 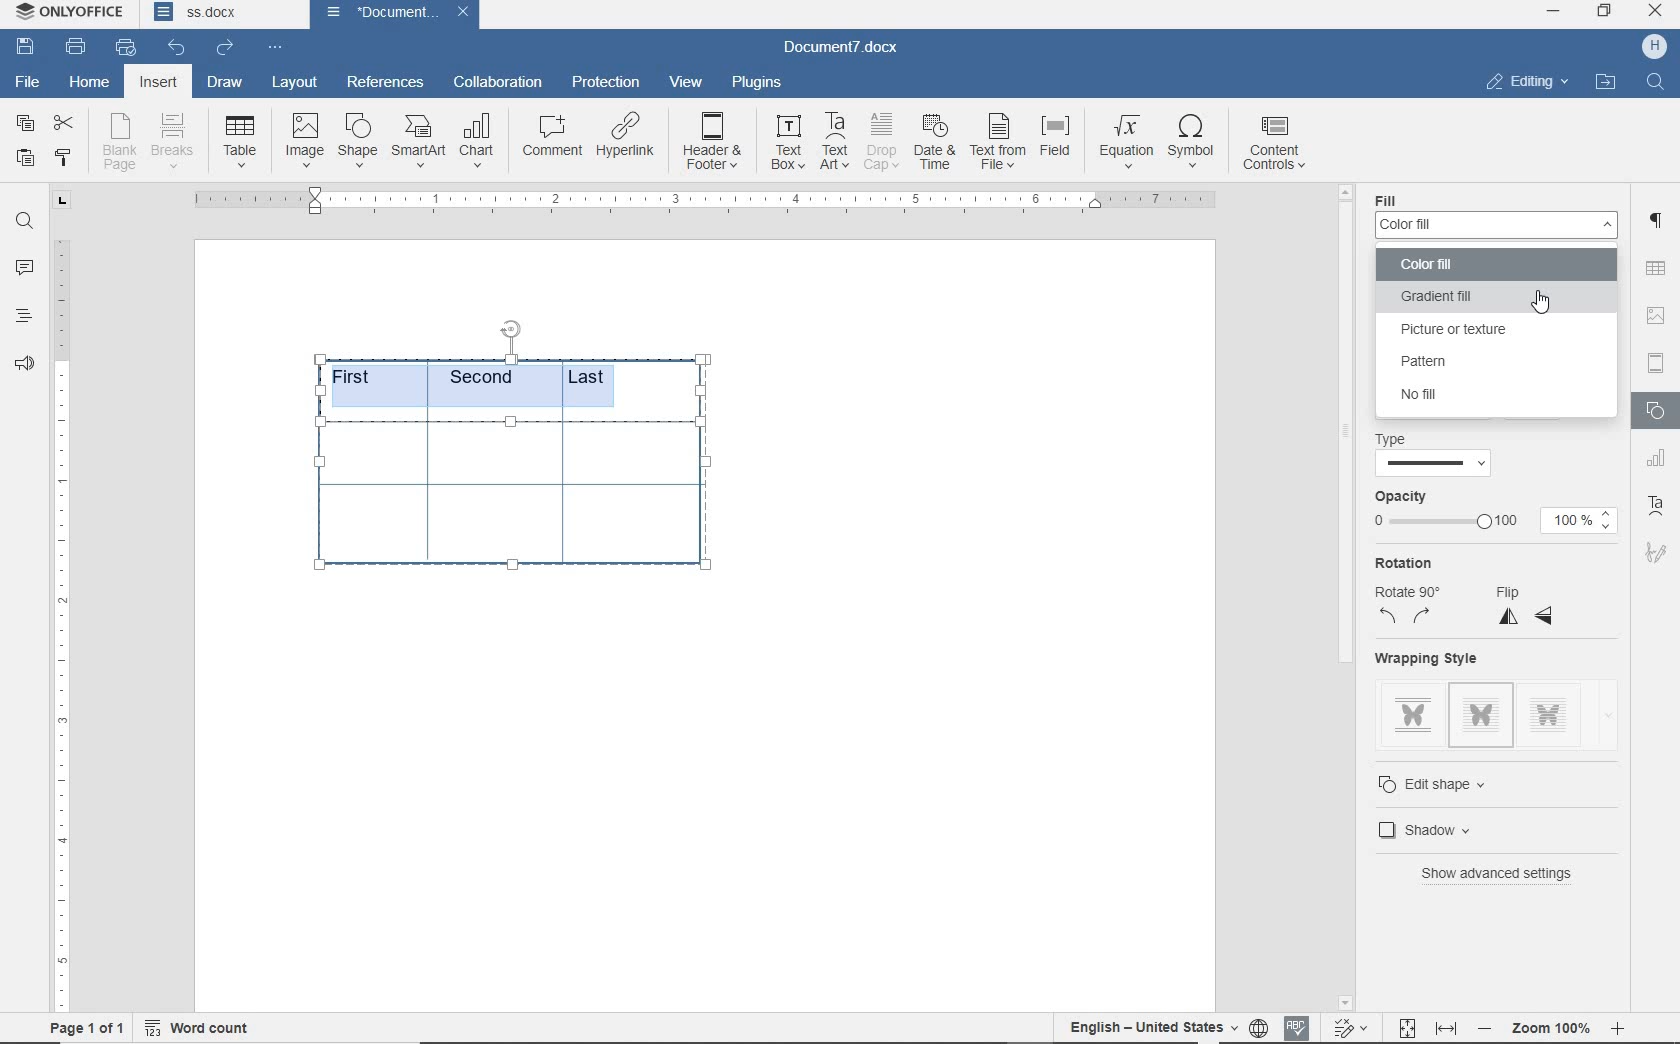 I want to click on comment, so click(x=551, y=139).